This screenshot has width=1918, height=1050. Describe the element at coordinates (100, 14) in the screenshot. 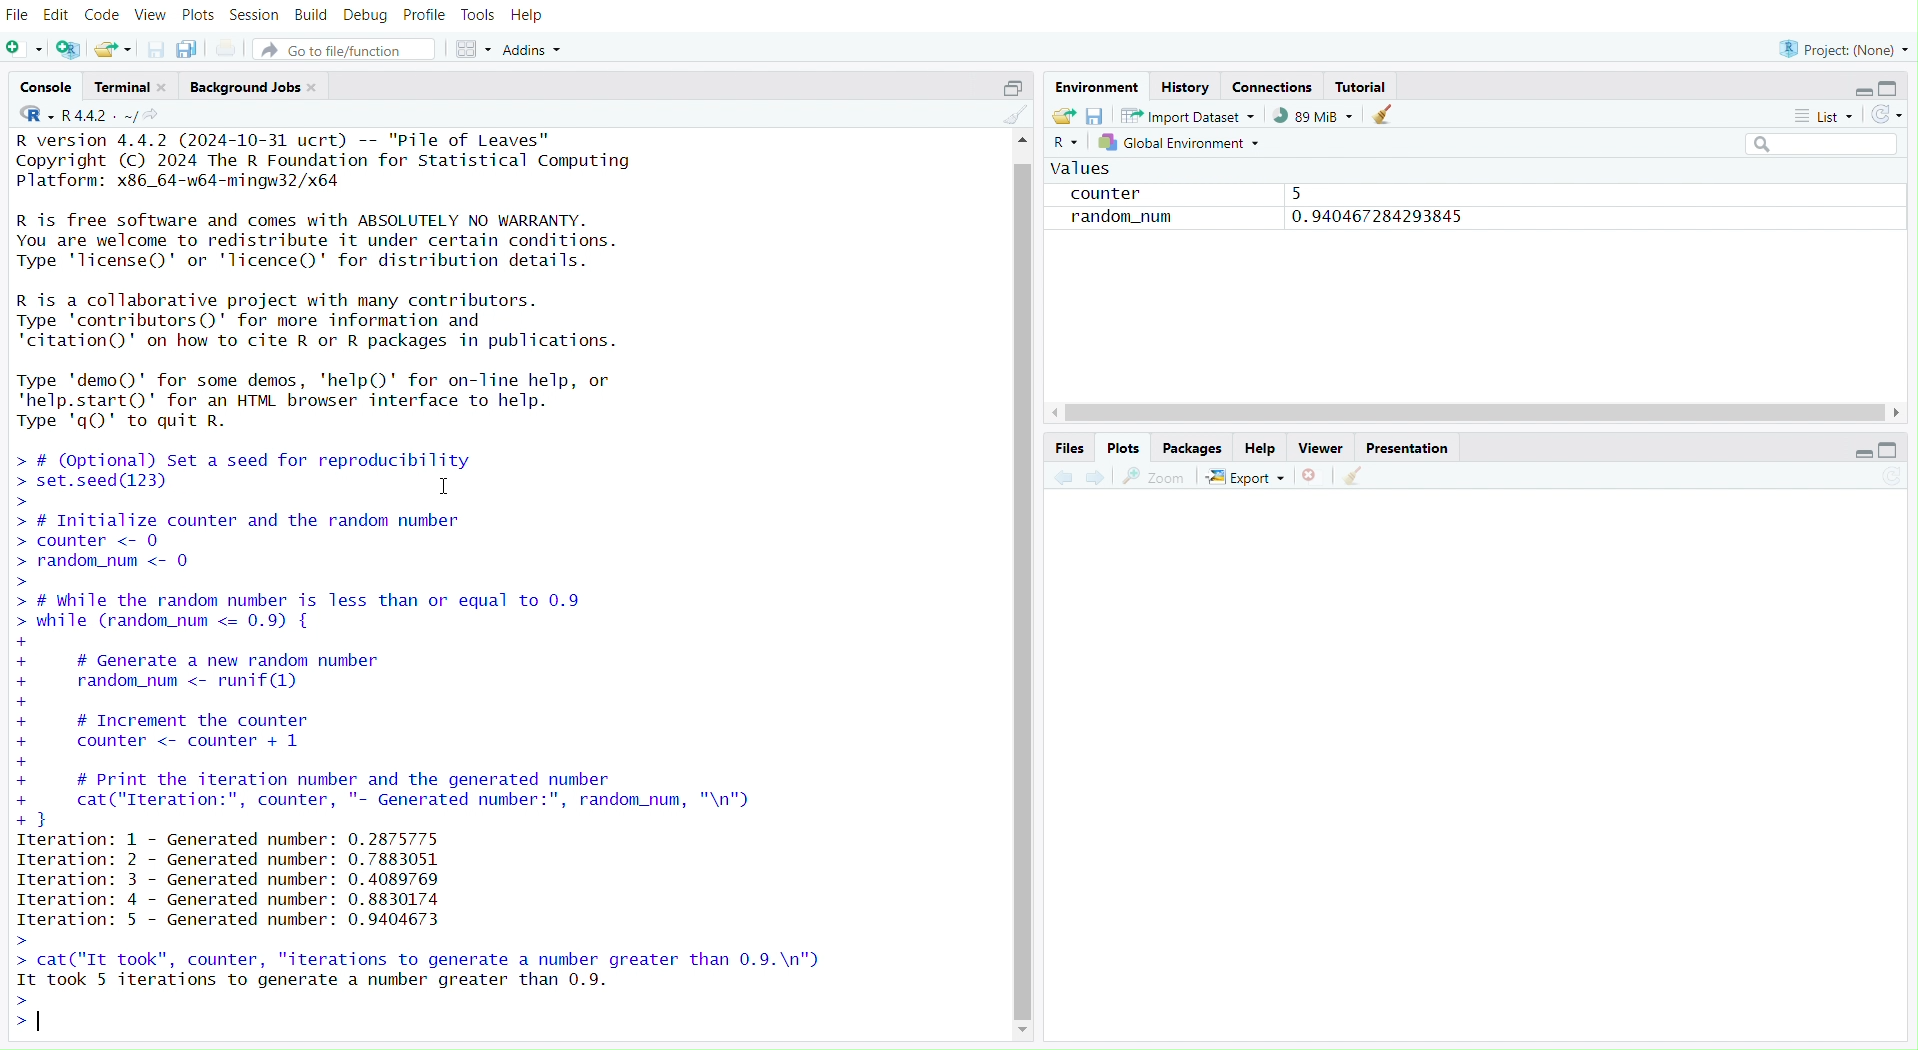

I see `Code` at that location.